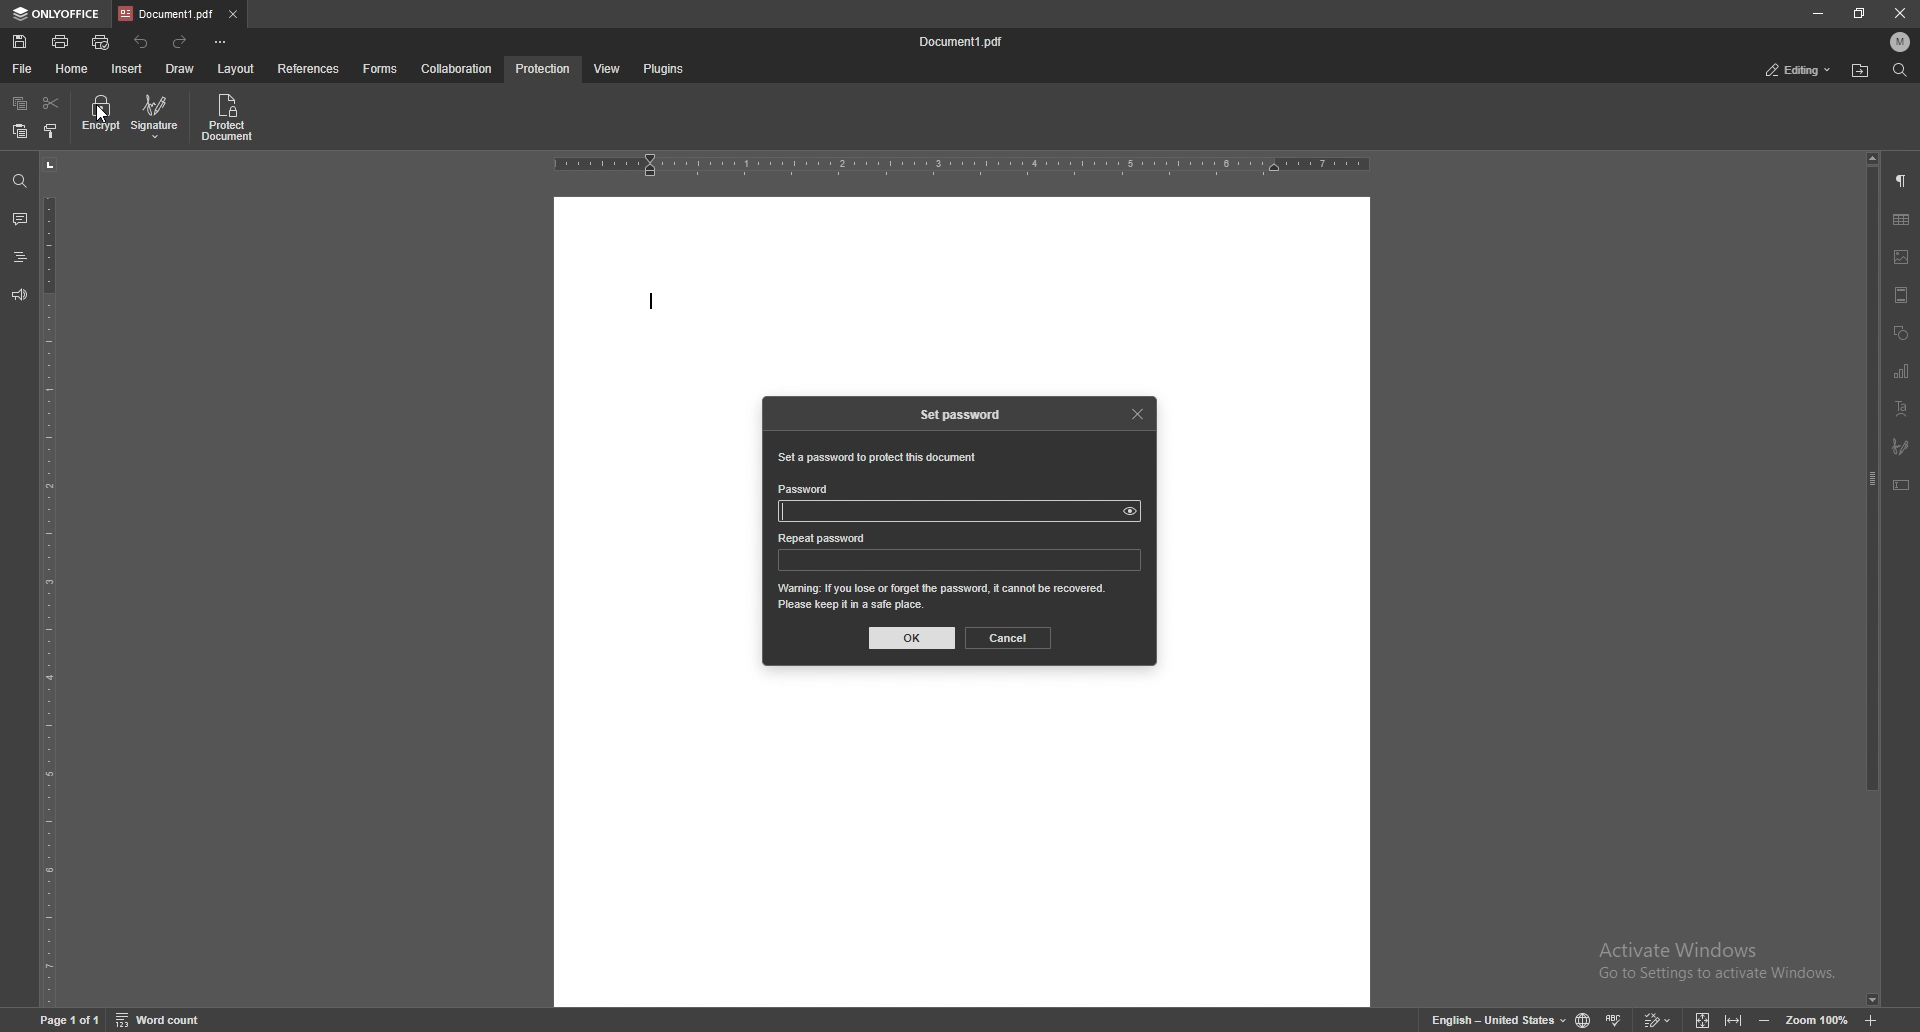  I want to click on vertical scale, so click(48, 580).